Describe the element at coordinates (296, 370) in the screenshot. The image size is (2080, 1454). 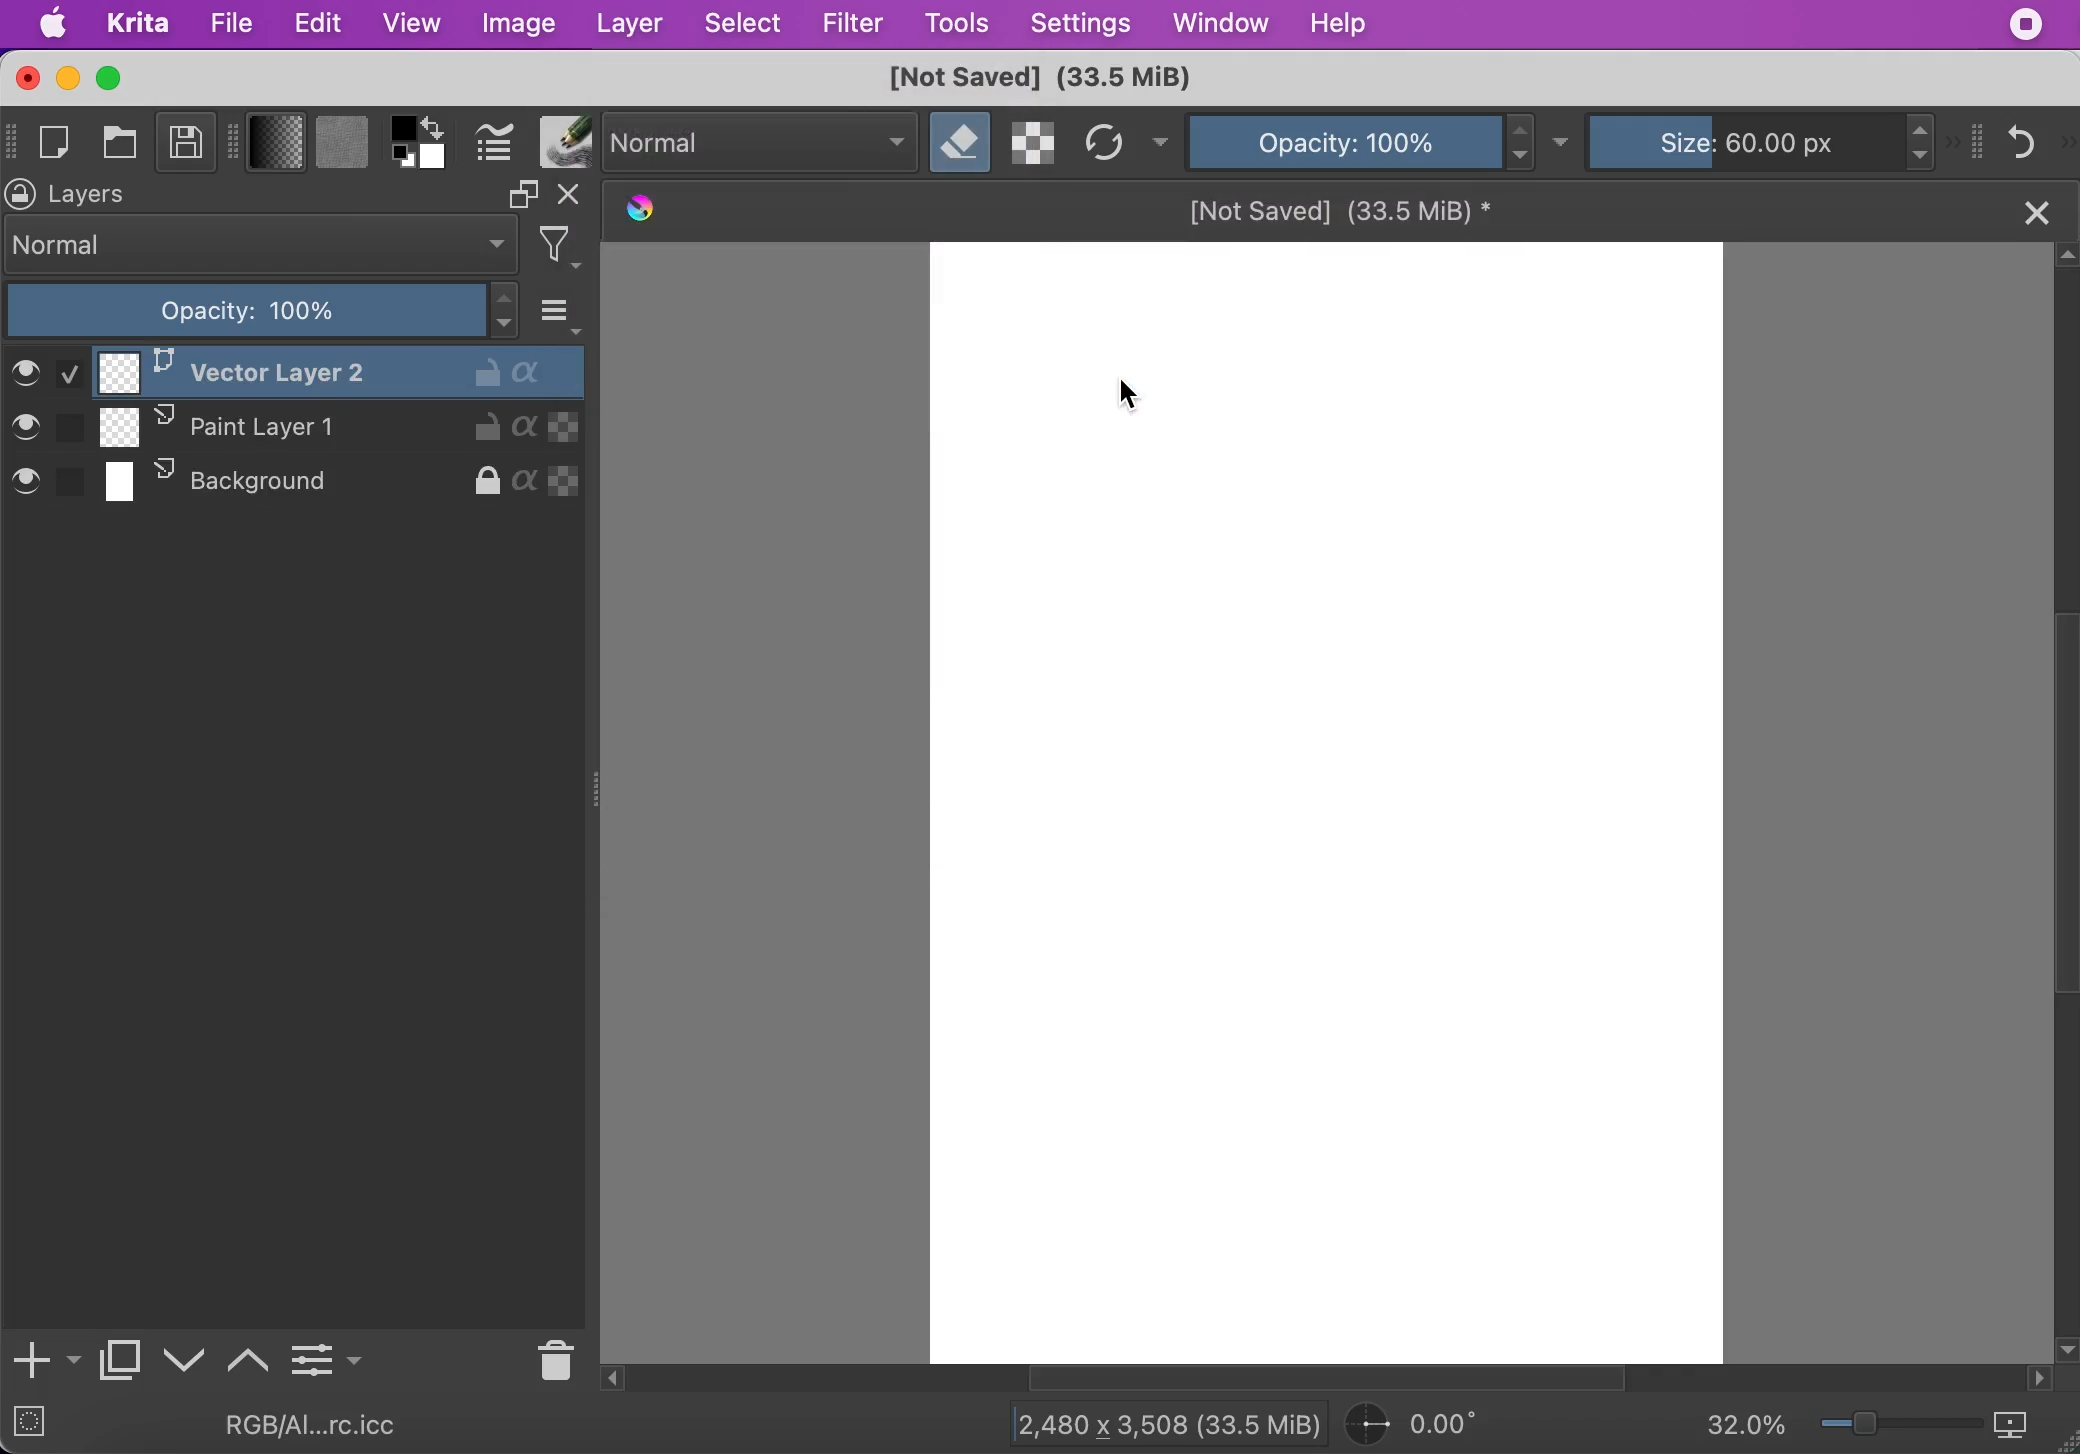
I see `vector layer 2` at that location.